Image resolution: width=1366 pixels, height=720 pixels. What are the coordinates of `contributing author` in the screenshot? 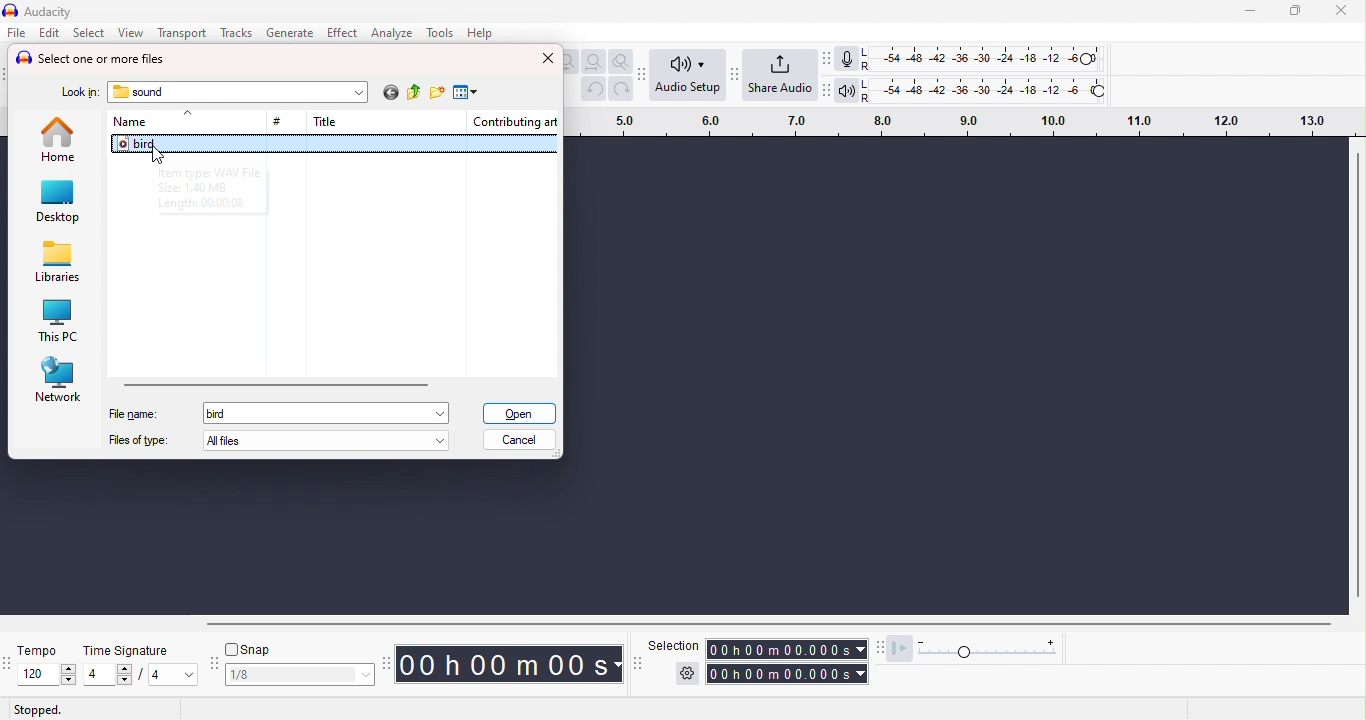 It's located at (514, 121).